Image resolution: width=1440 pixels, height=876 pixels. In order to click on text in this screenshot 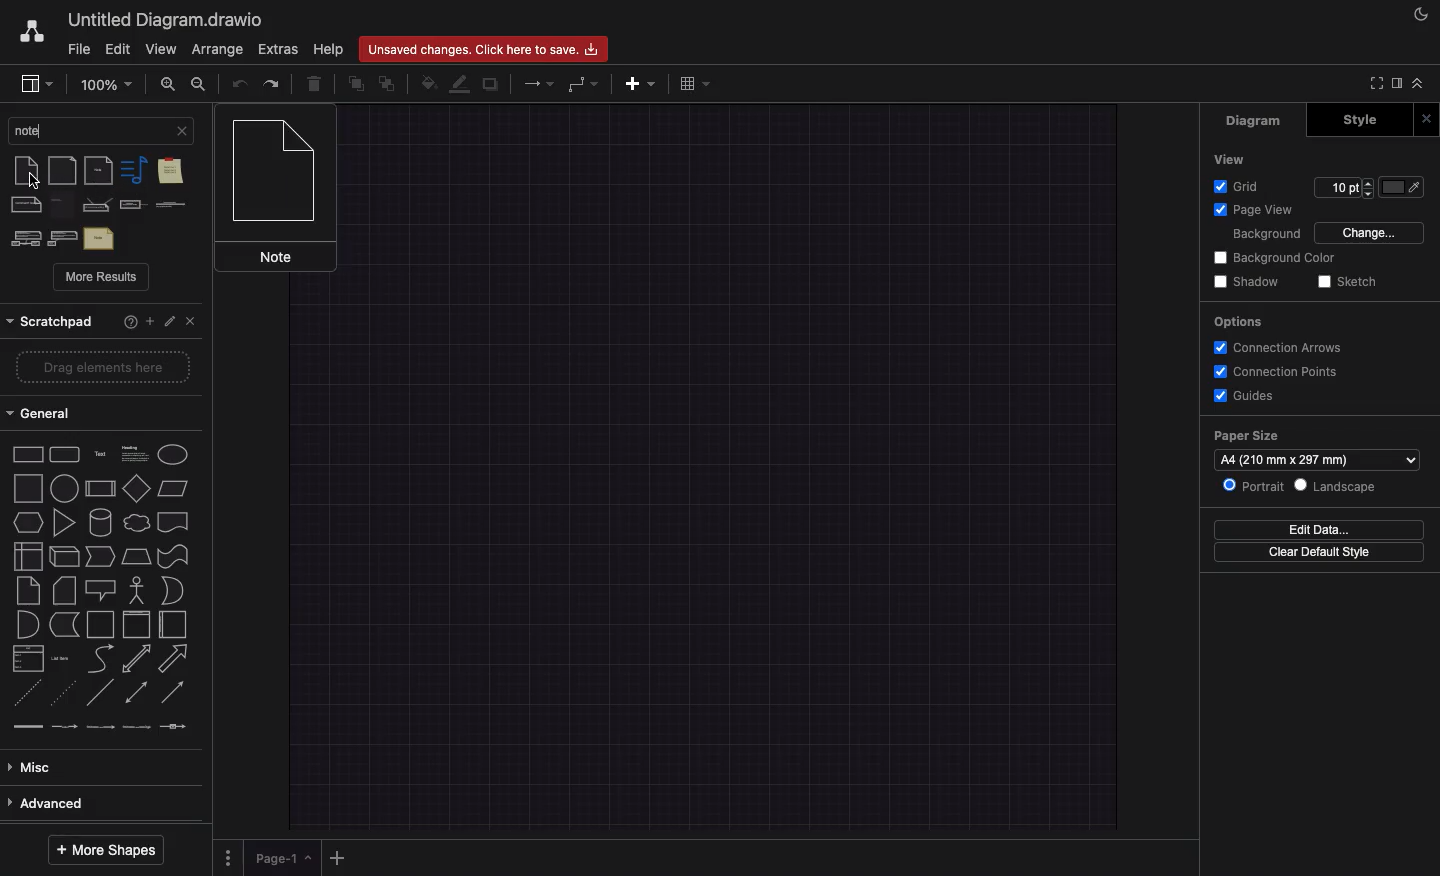, I will do `click(100, 453)`.